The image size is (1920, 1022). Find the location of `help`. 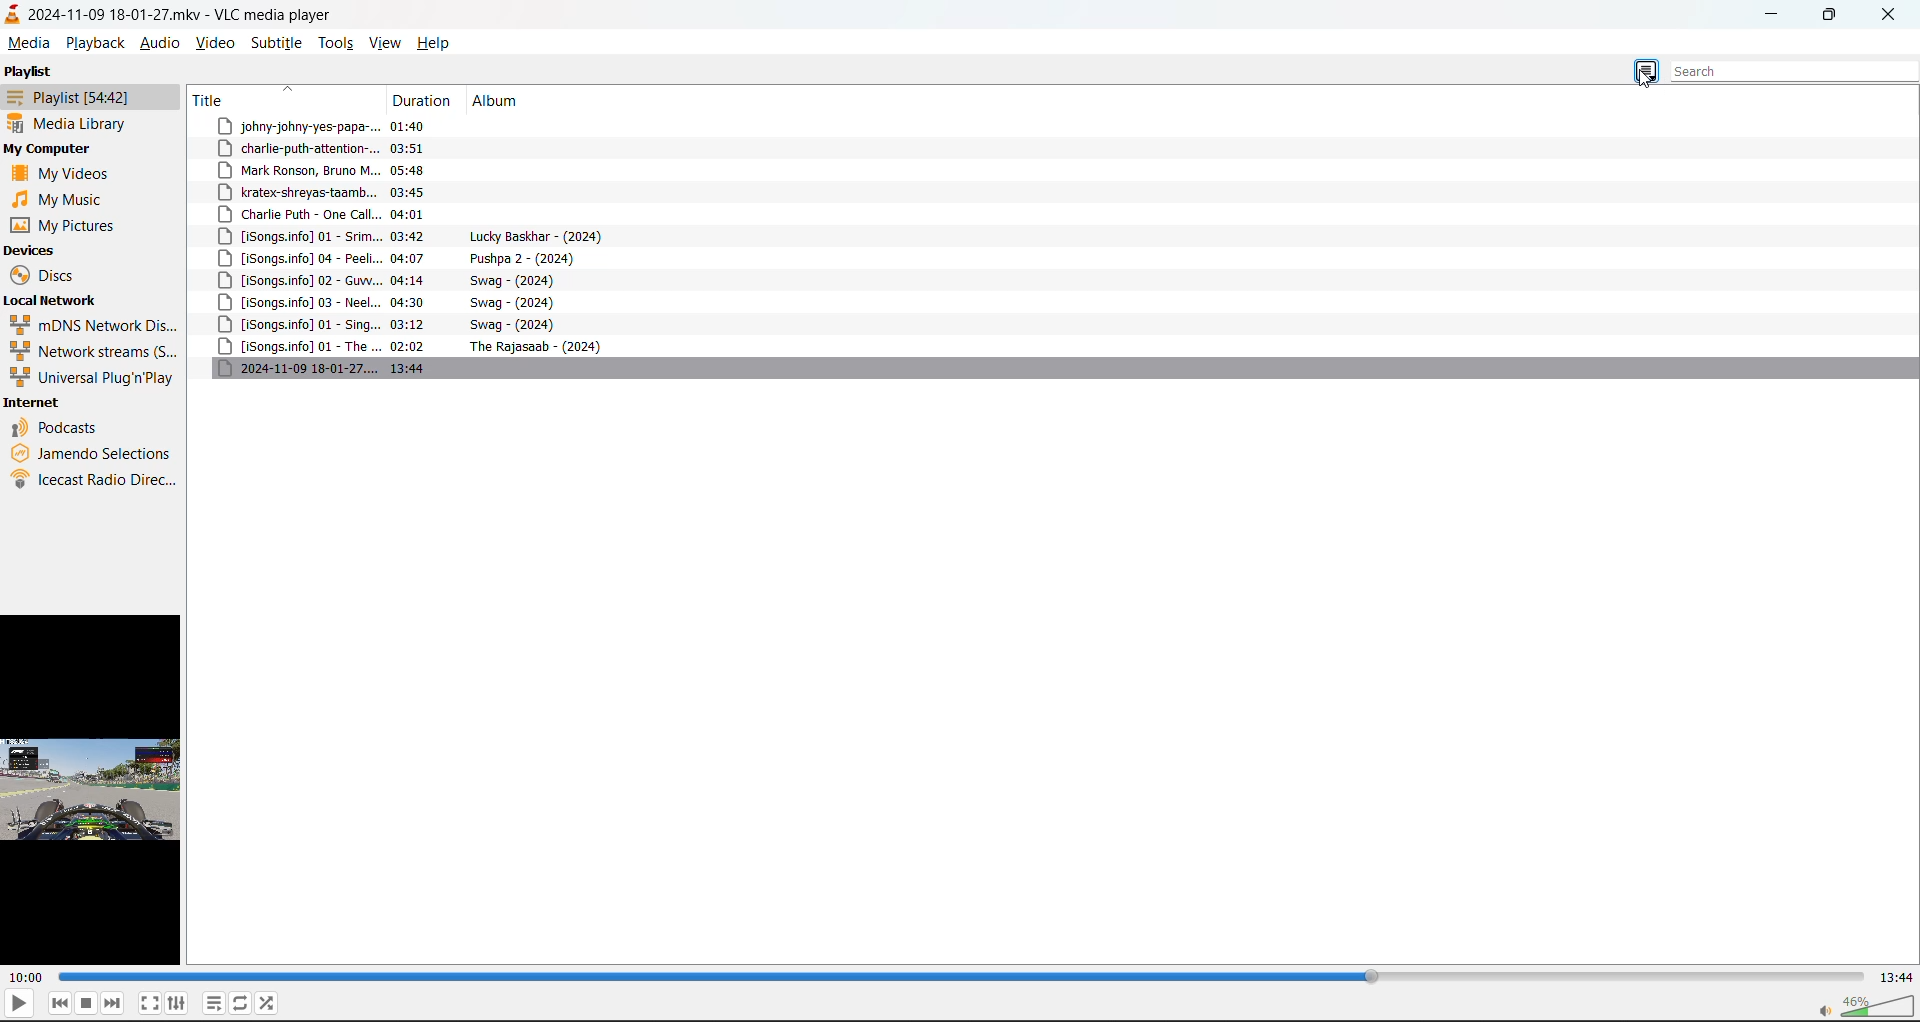

help is located at coordinates (436, 43).